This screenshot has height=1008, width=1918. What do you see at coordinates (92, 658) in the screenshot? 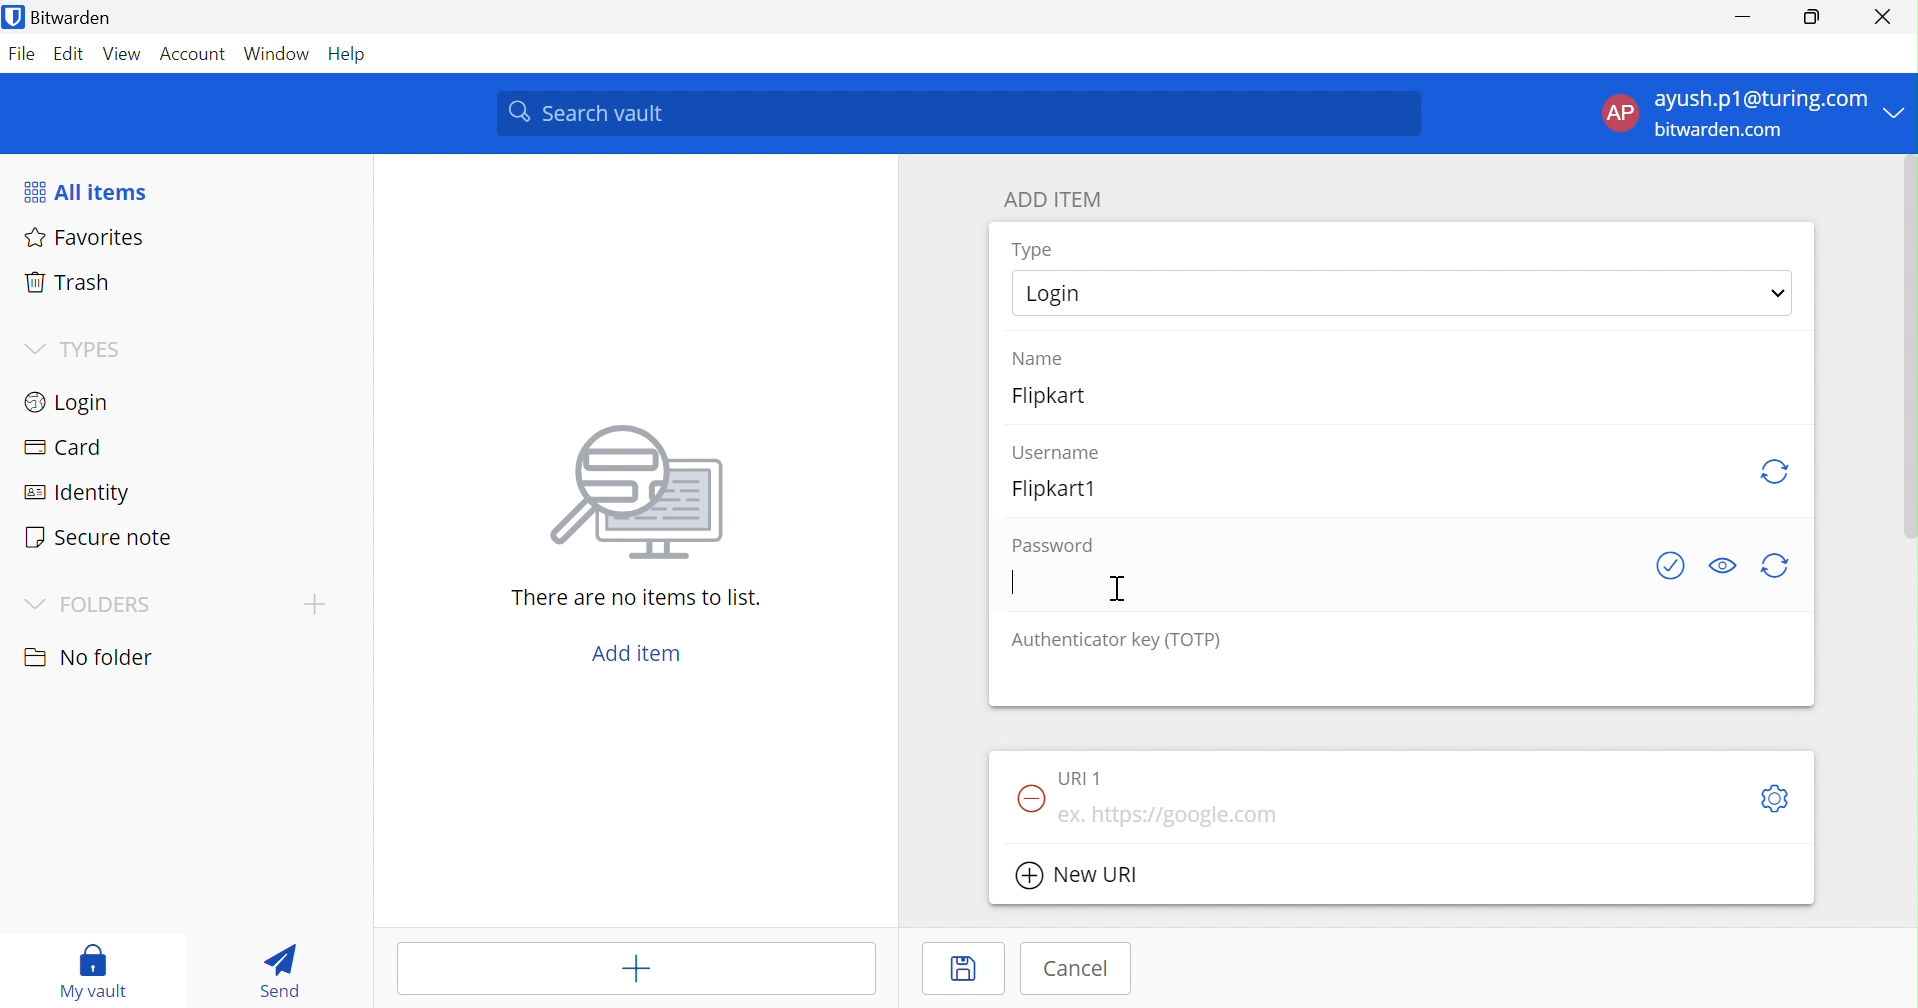
I see `No folder` at bounding box center [92, 658].